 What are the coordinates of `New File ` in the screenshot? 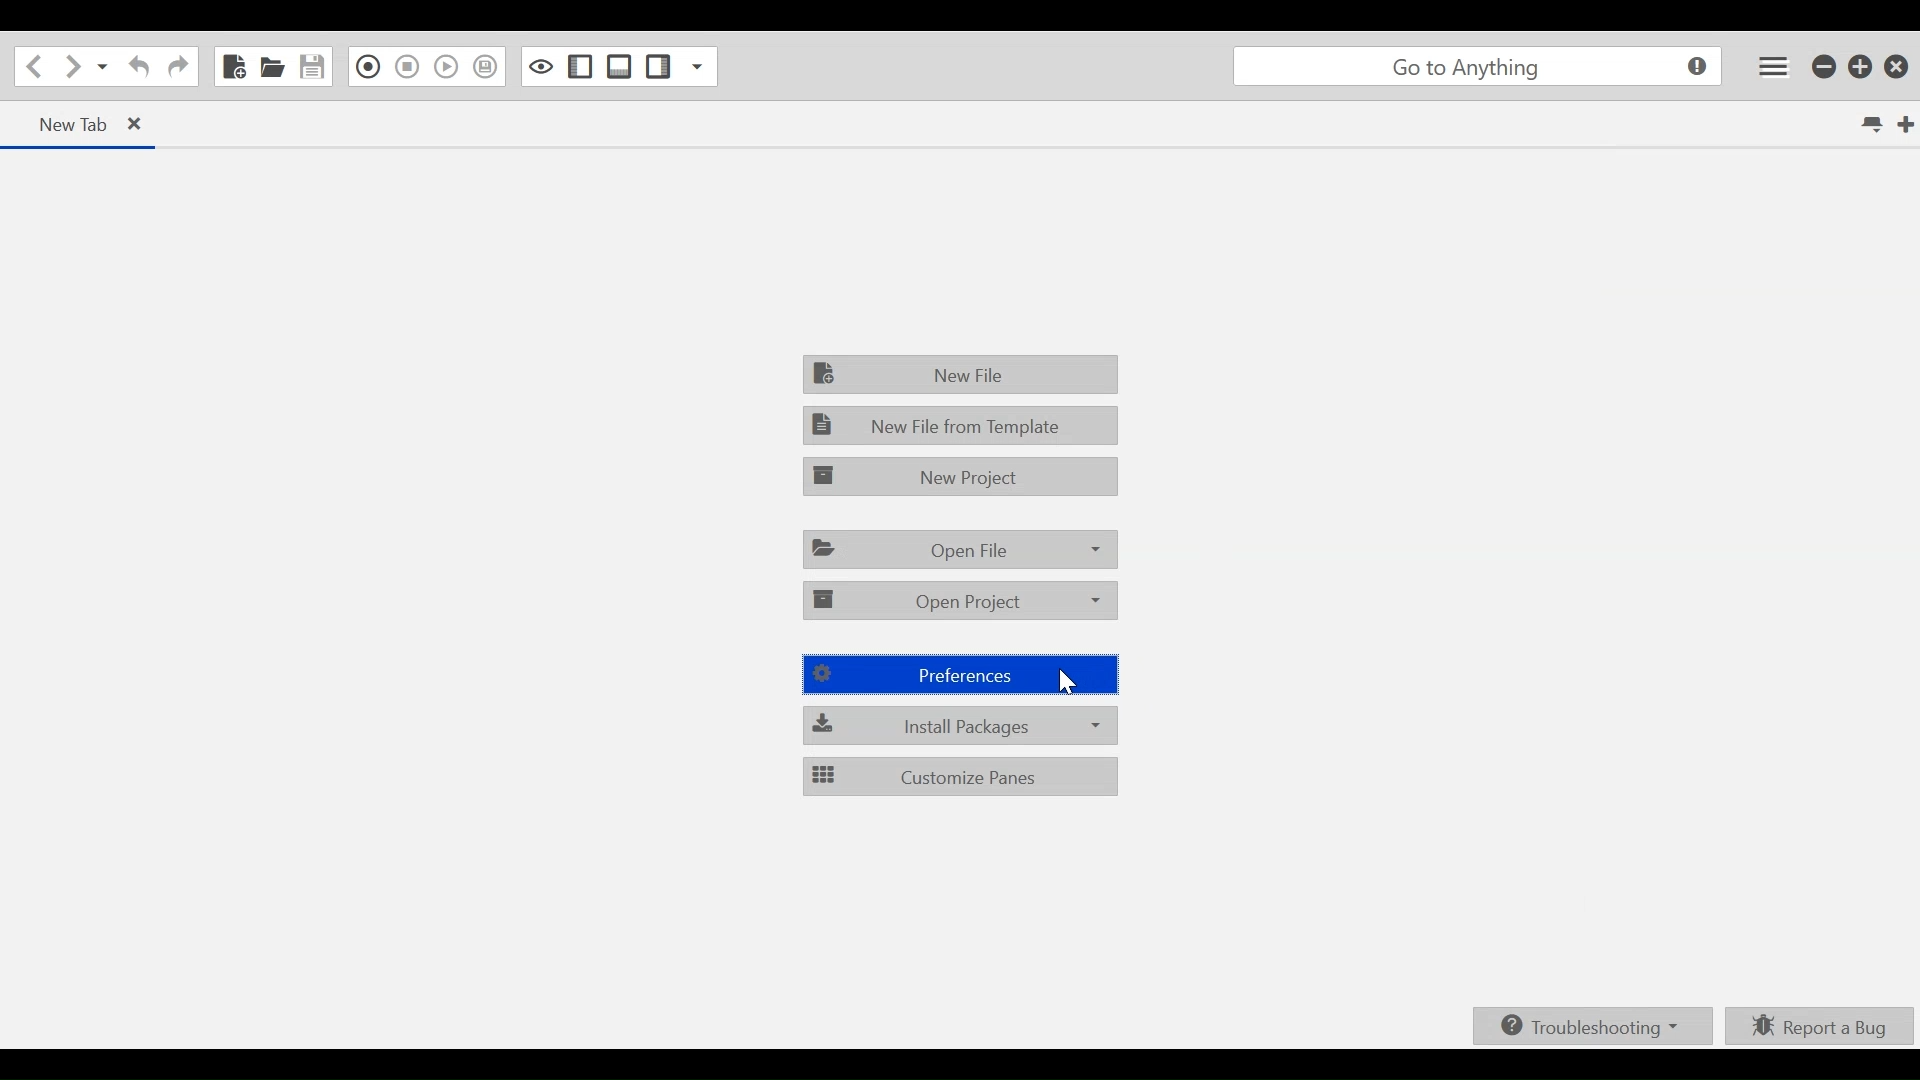 It's located at (232, 66).